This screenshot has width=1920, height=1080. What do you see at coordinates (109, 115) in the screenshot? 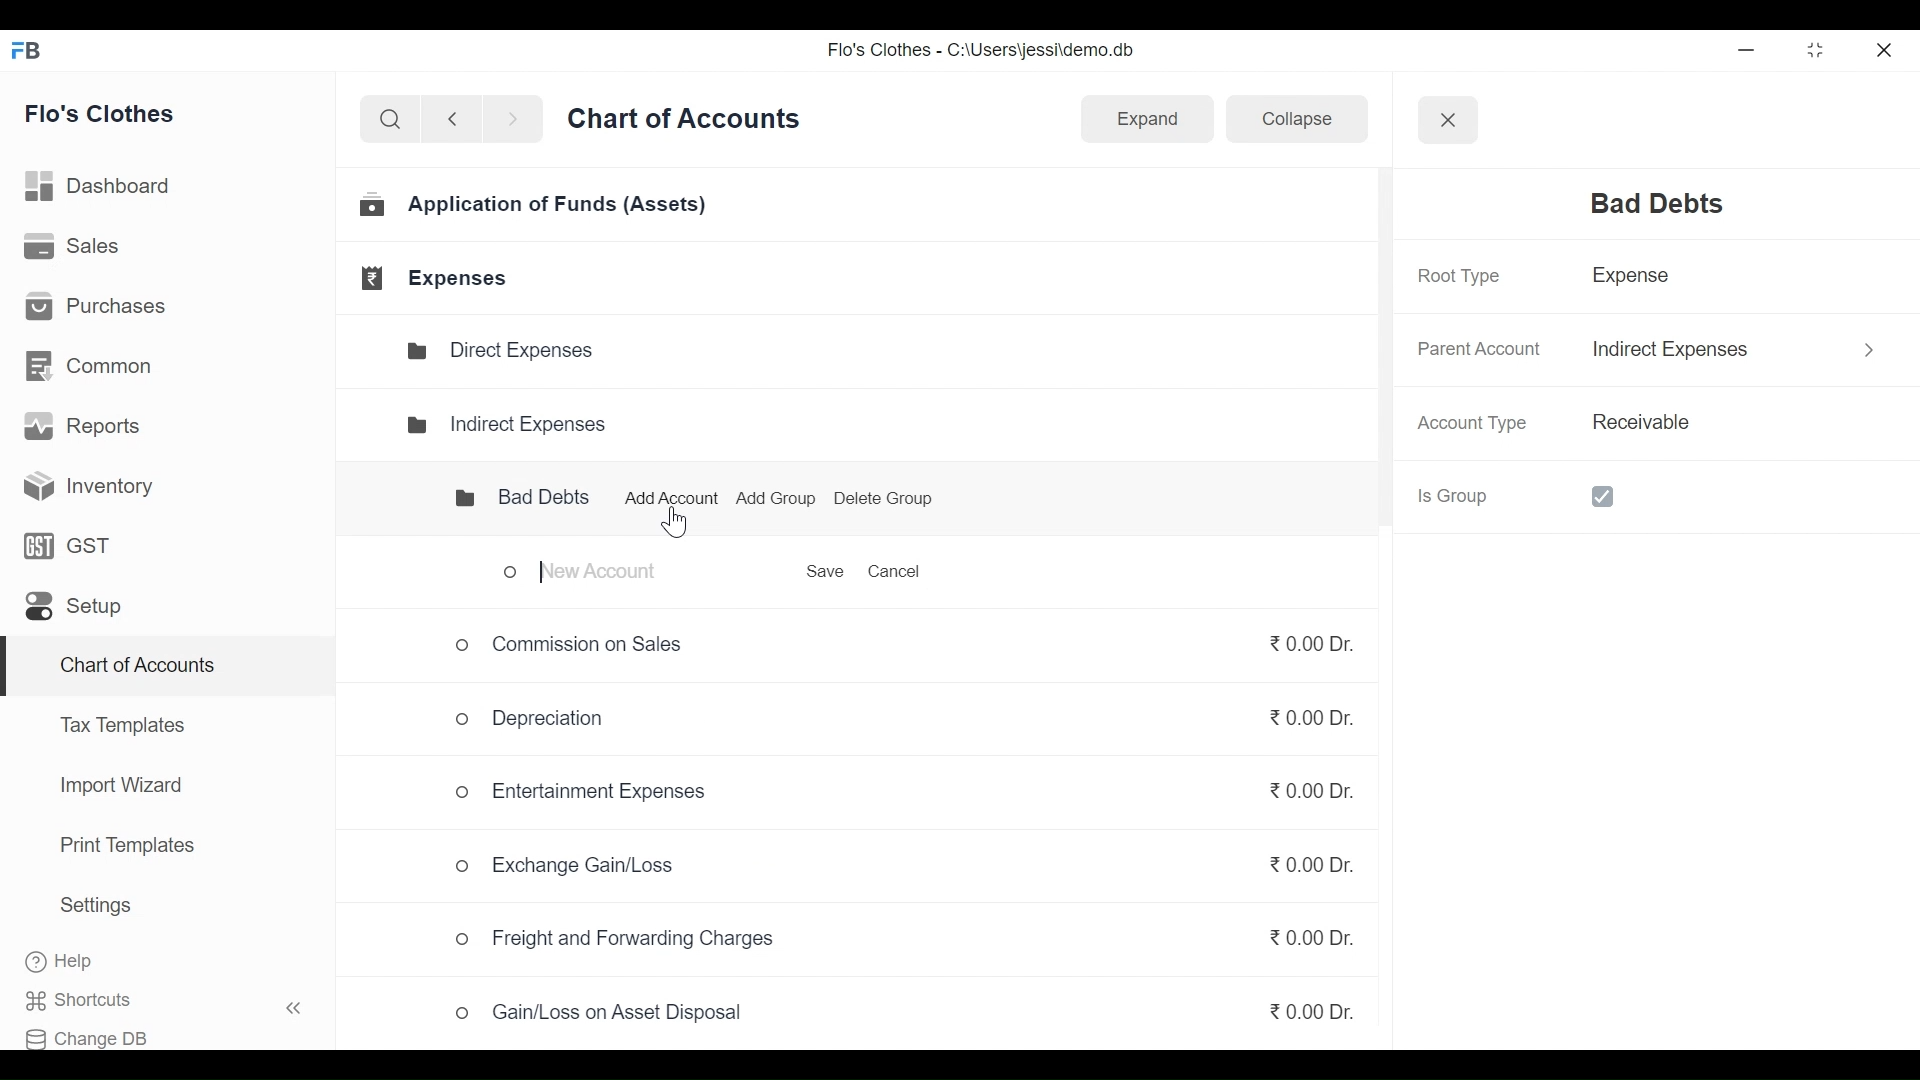
I see `Flo's Clothes` at bounding box center [109, 115].